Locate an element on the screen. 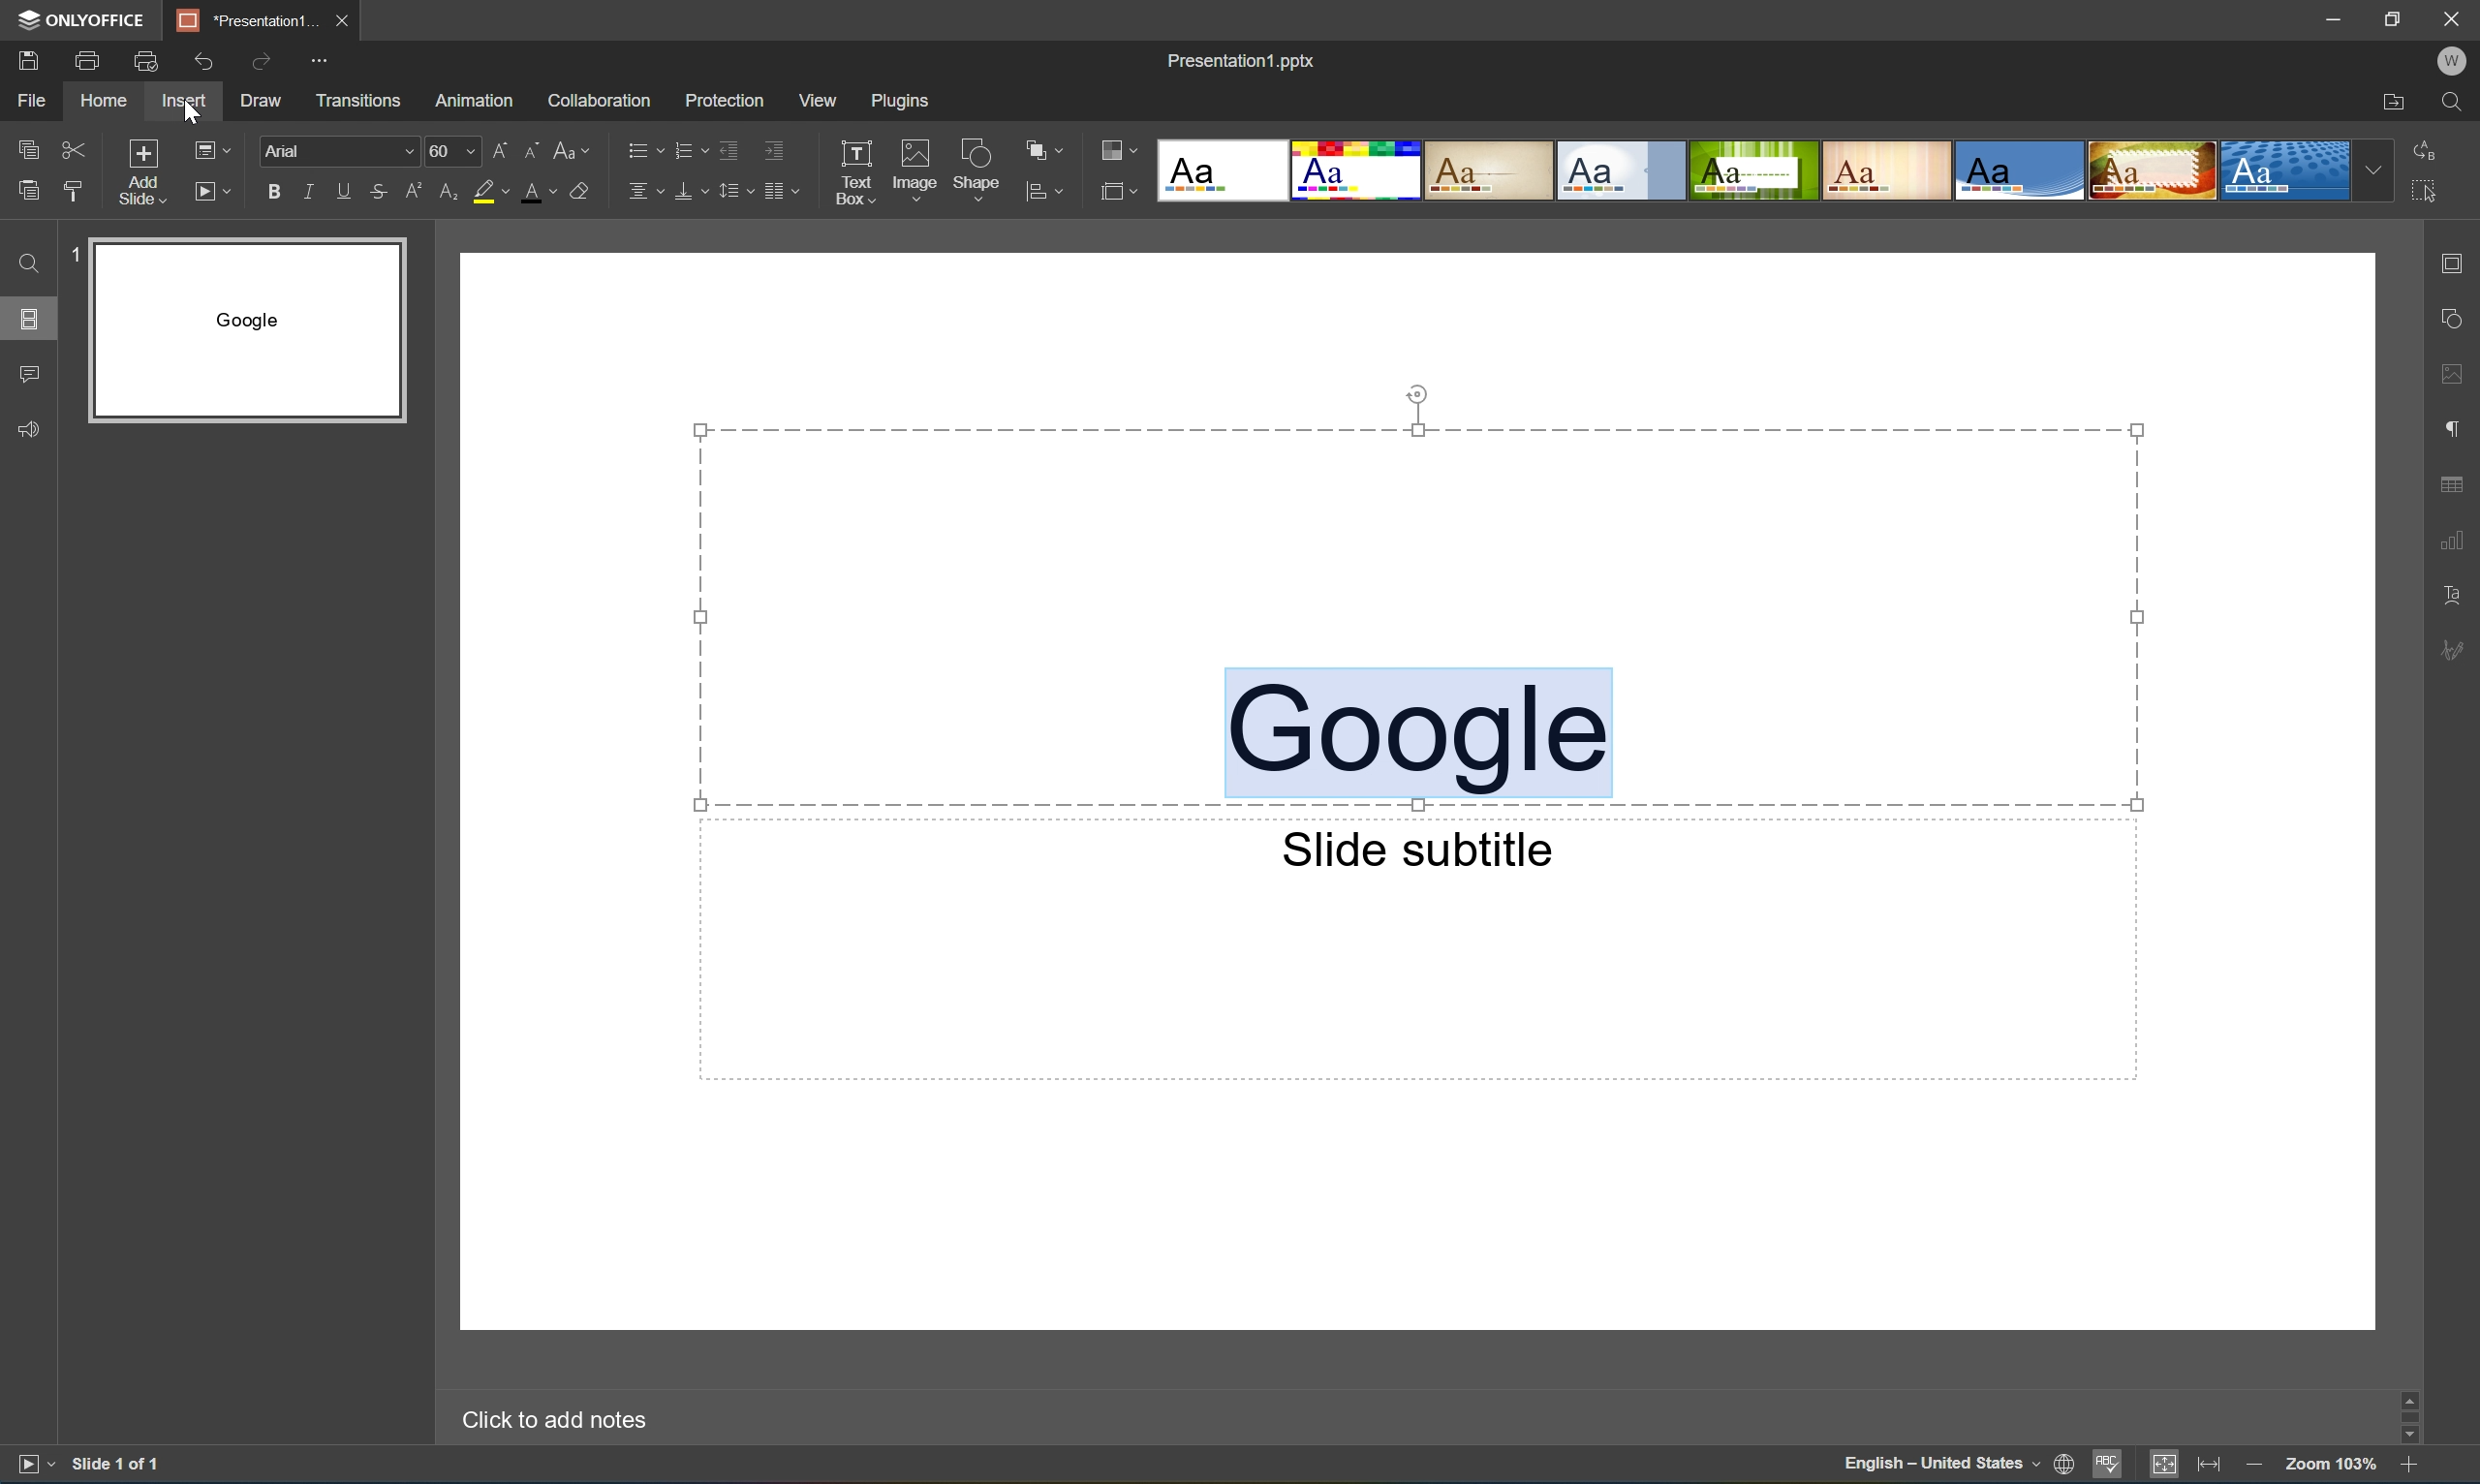  Italic is located at coordinates (317, 193).